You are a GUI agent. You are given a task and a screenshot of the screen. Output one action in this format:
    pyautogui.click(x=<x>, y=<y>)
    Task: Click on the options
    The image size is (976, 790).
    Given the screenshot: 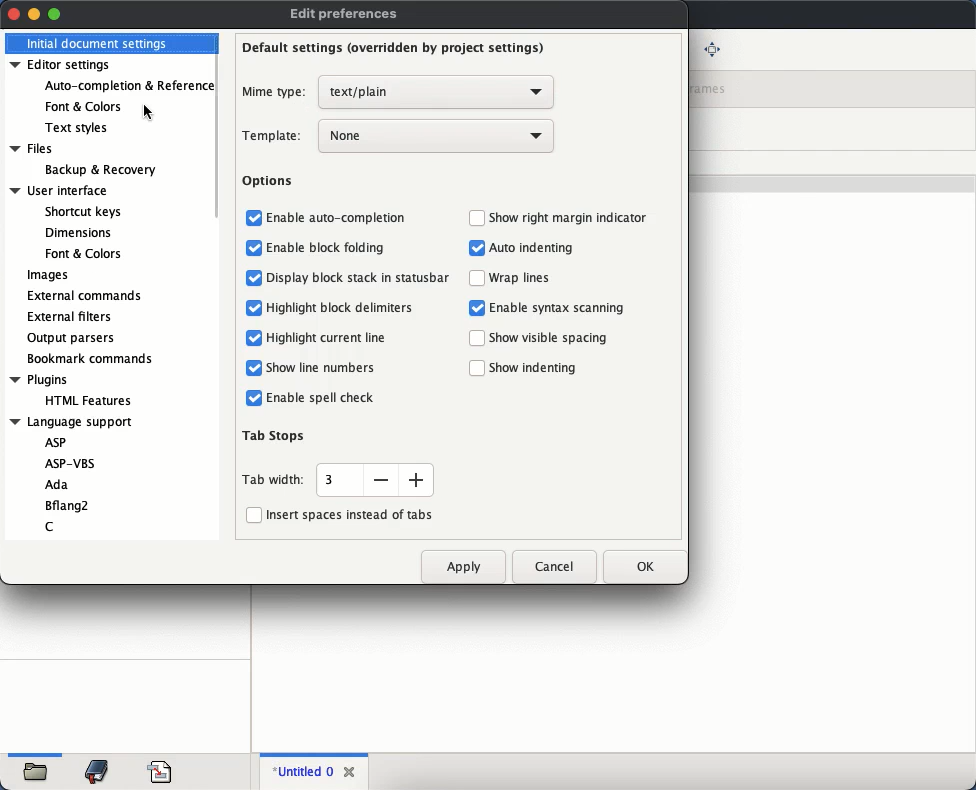 What is the action you would take?
    pyautogui.click(x=270, y=180)
    